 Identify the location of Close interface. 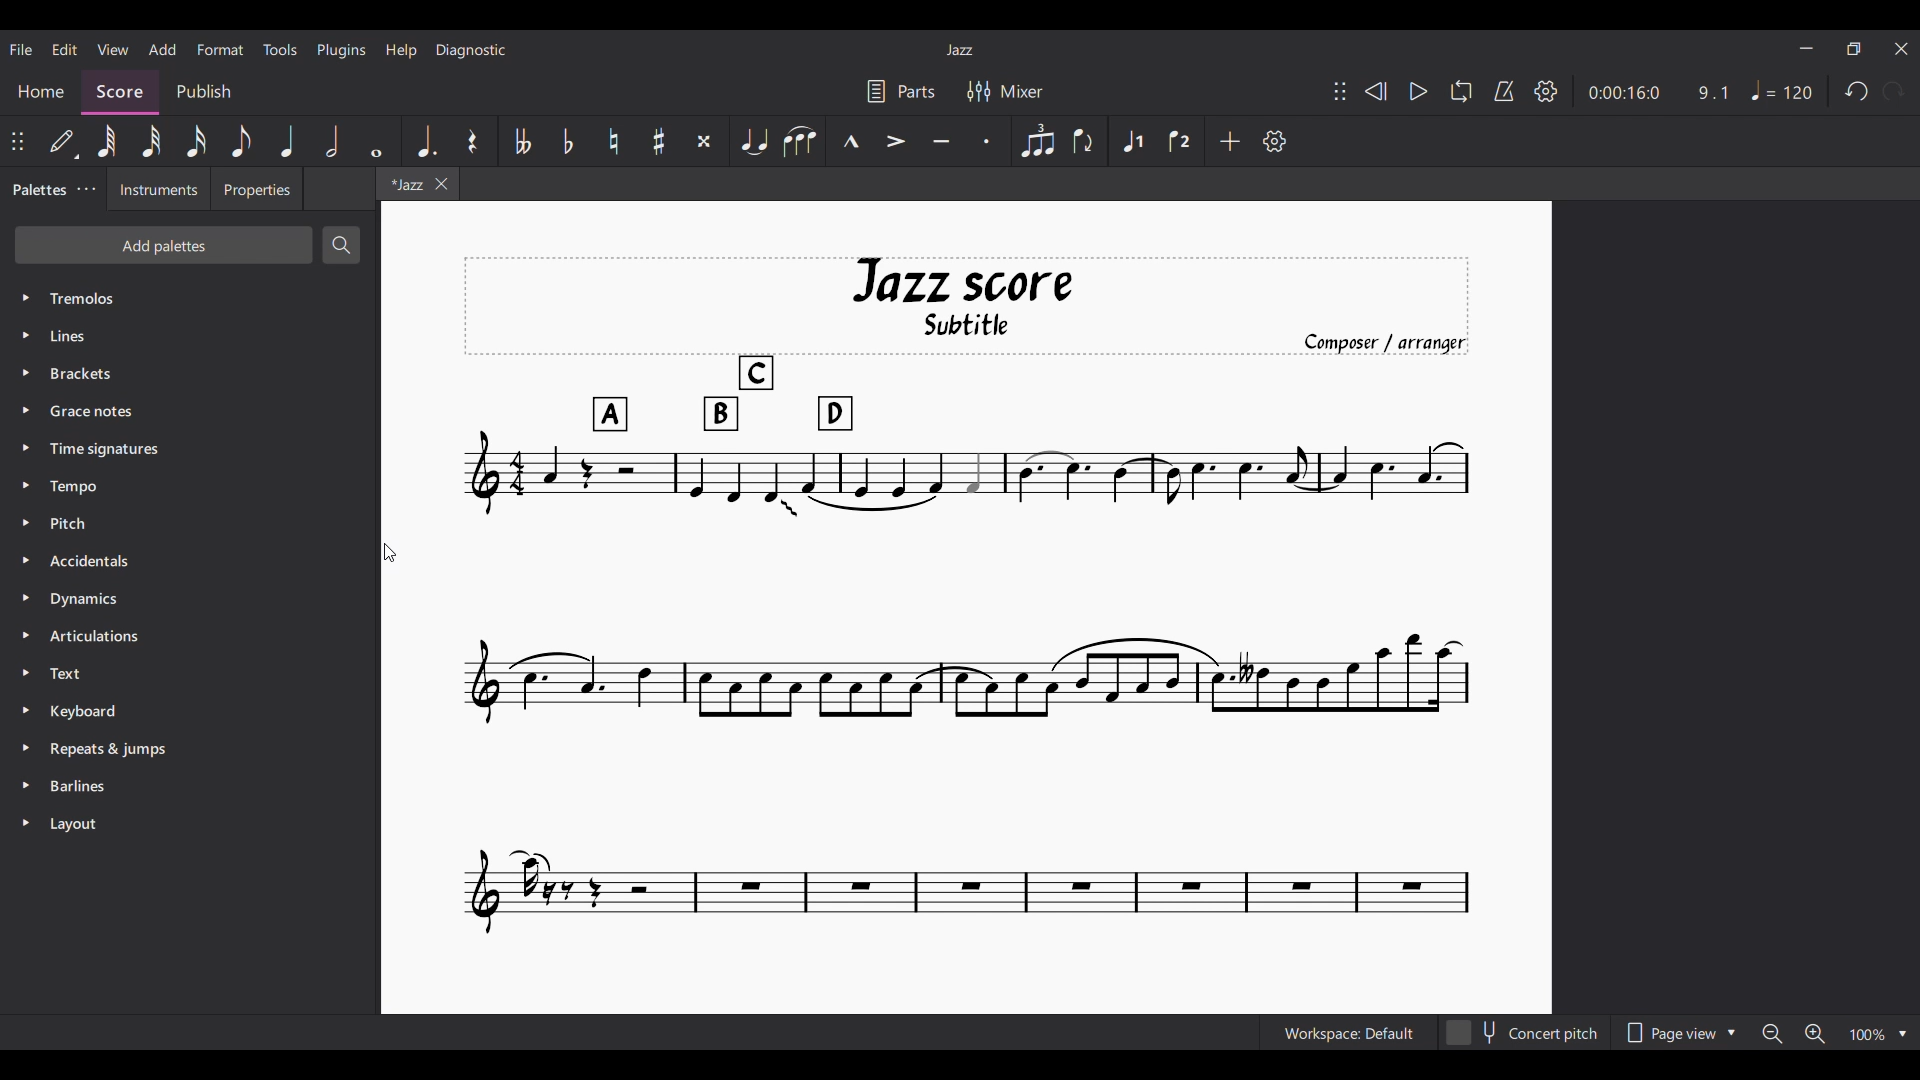
(1902, 48).